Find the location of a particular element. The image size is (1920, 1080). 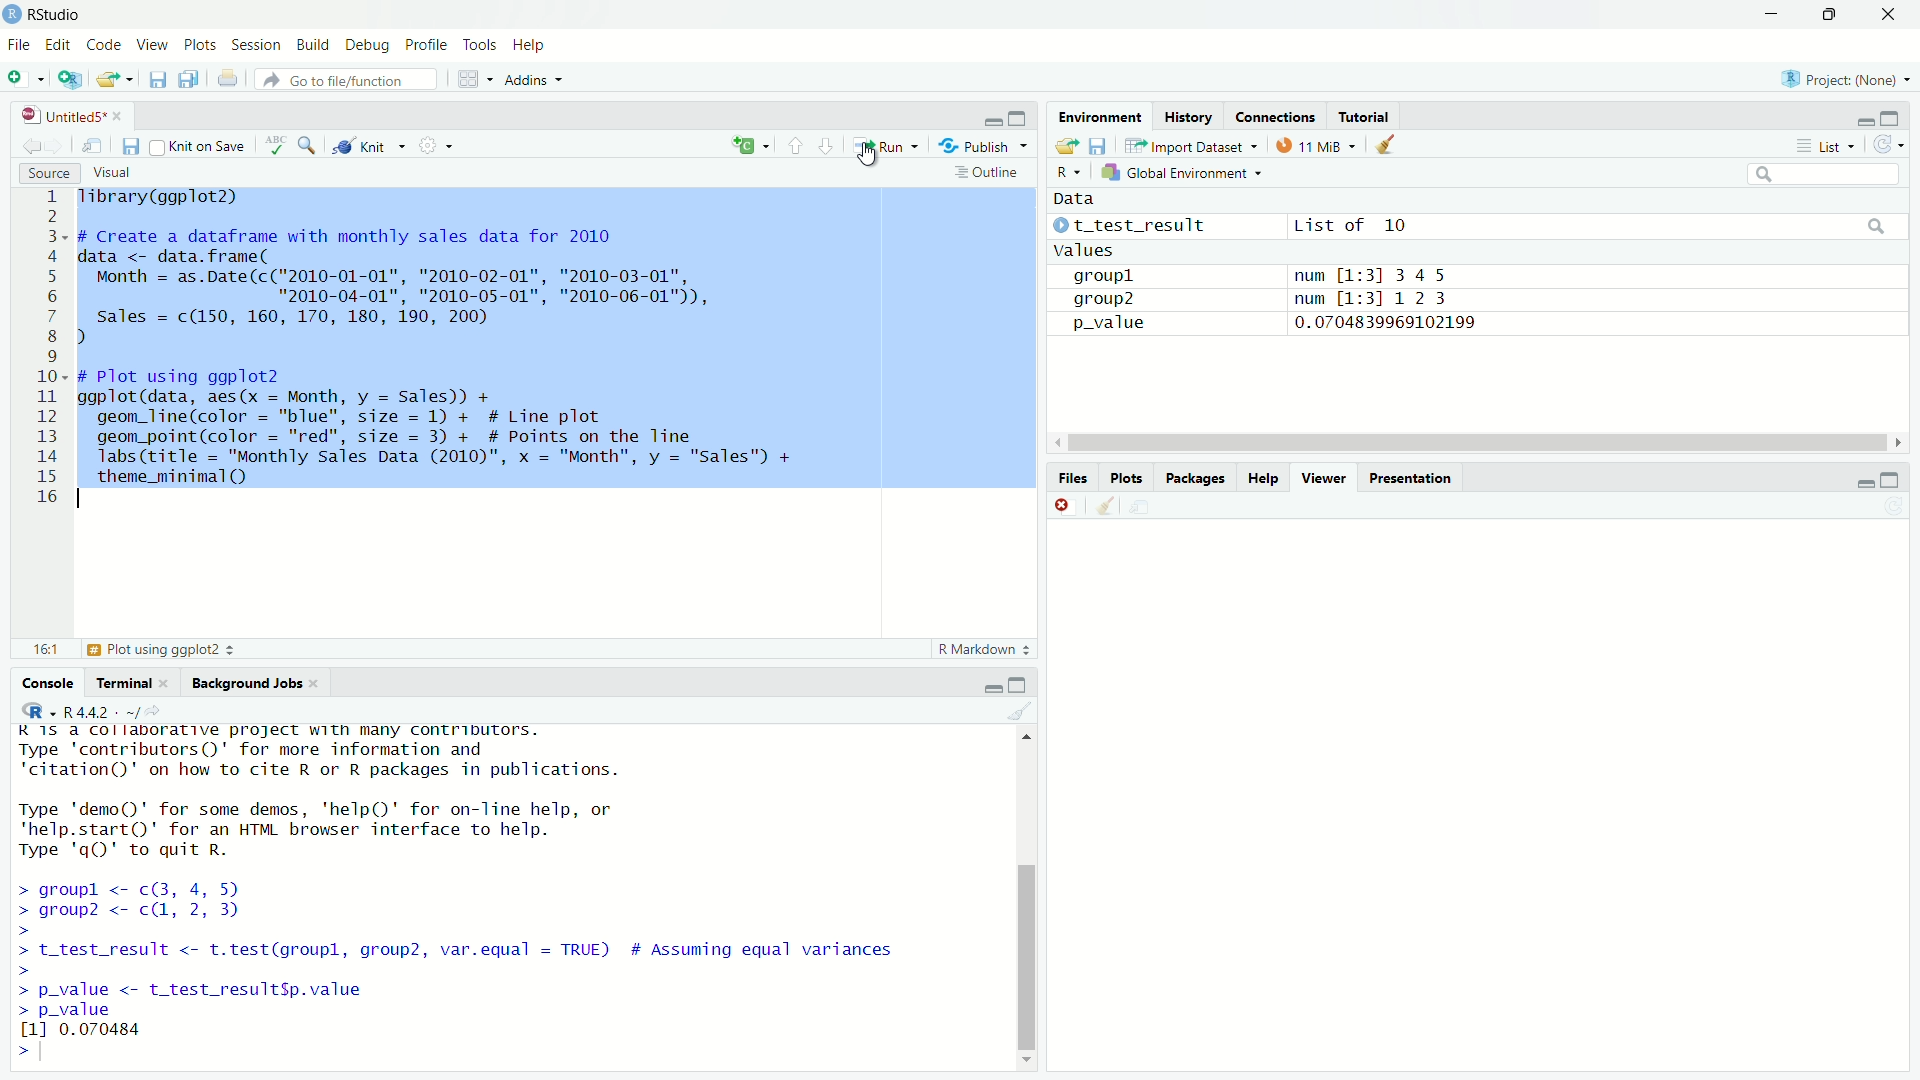

Tutorial is located at coordinates (1365, 113).